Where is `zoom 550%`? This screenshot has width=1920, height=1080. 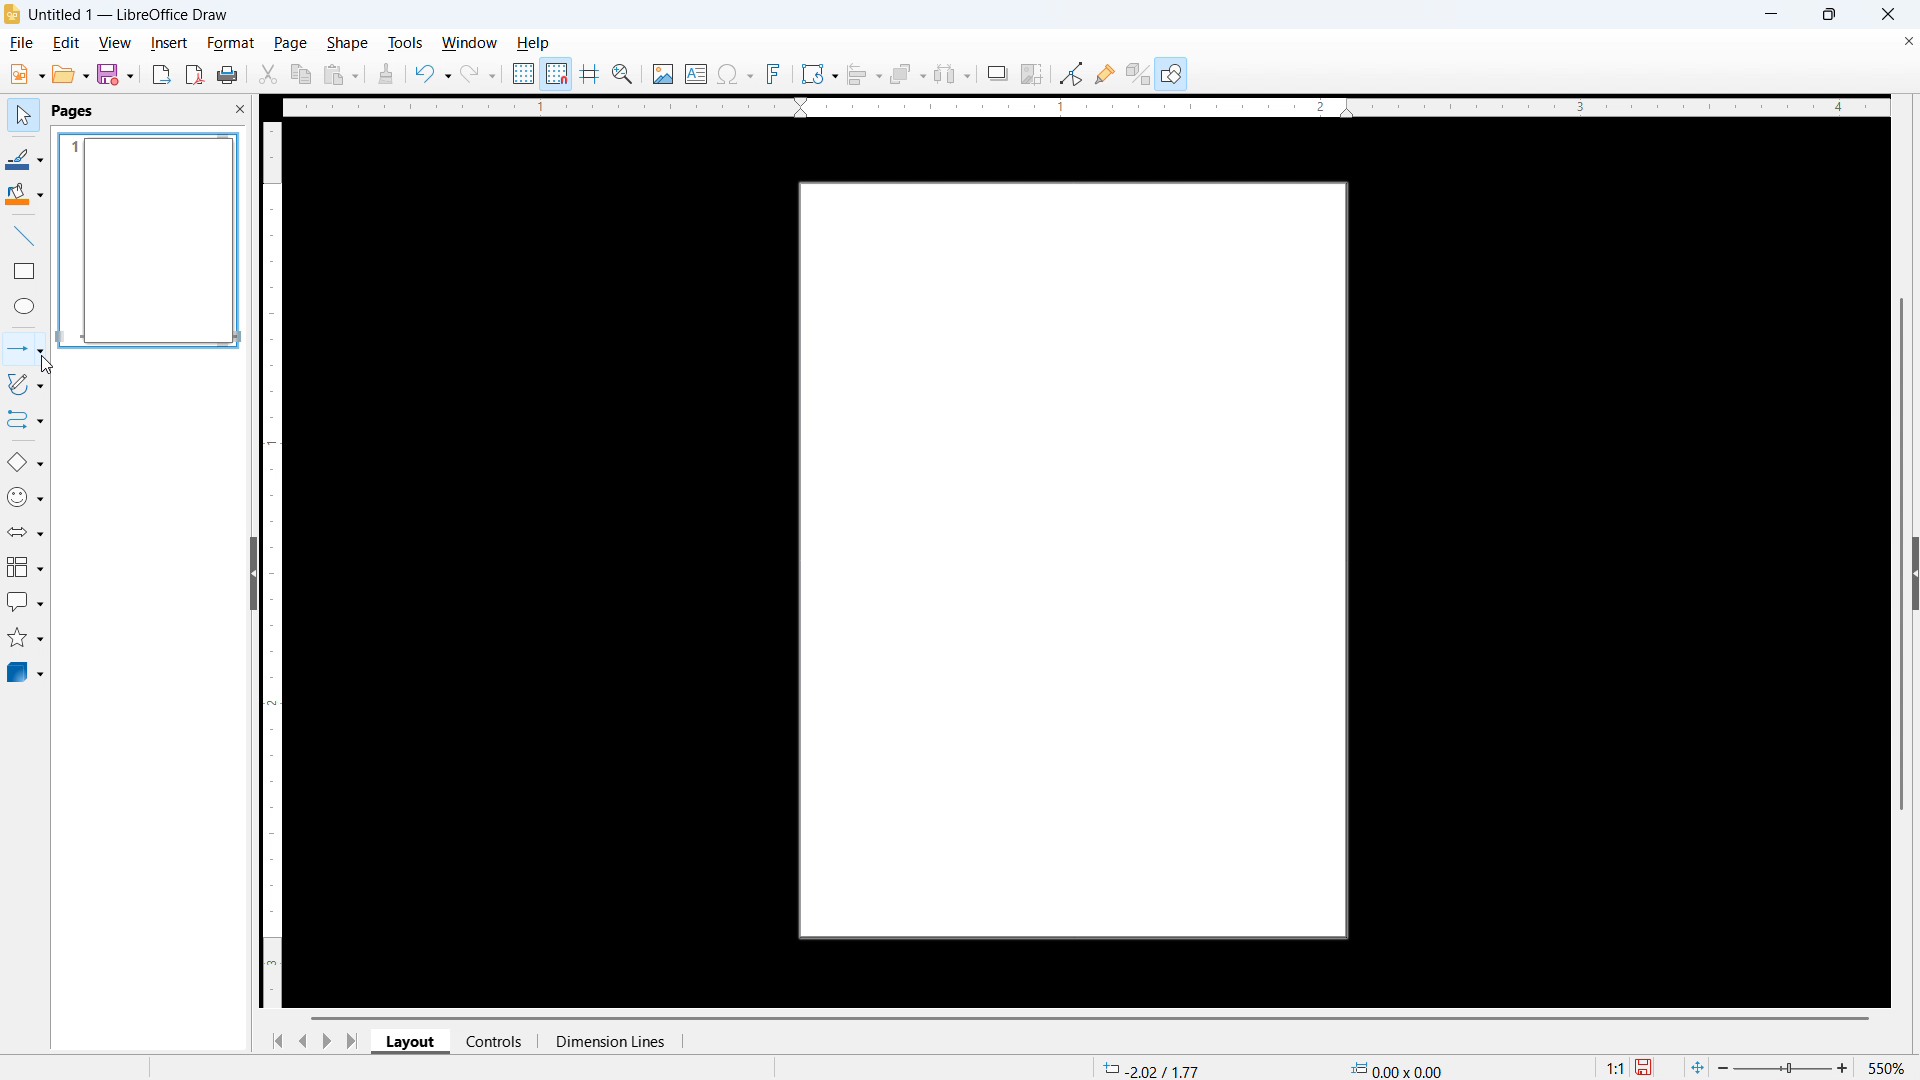 zoom 550% is located at coordinates (1816, 1065).